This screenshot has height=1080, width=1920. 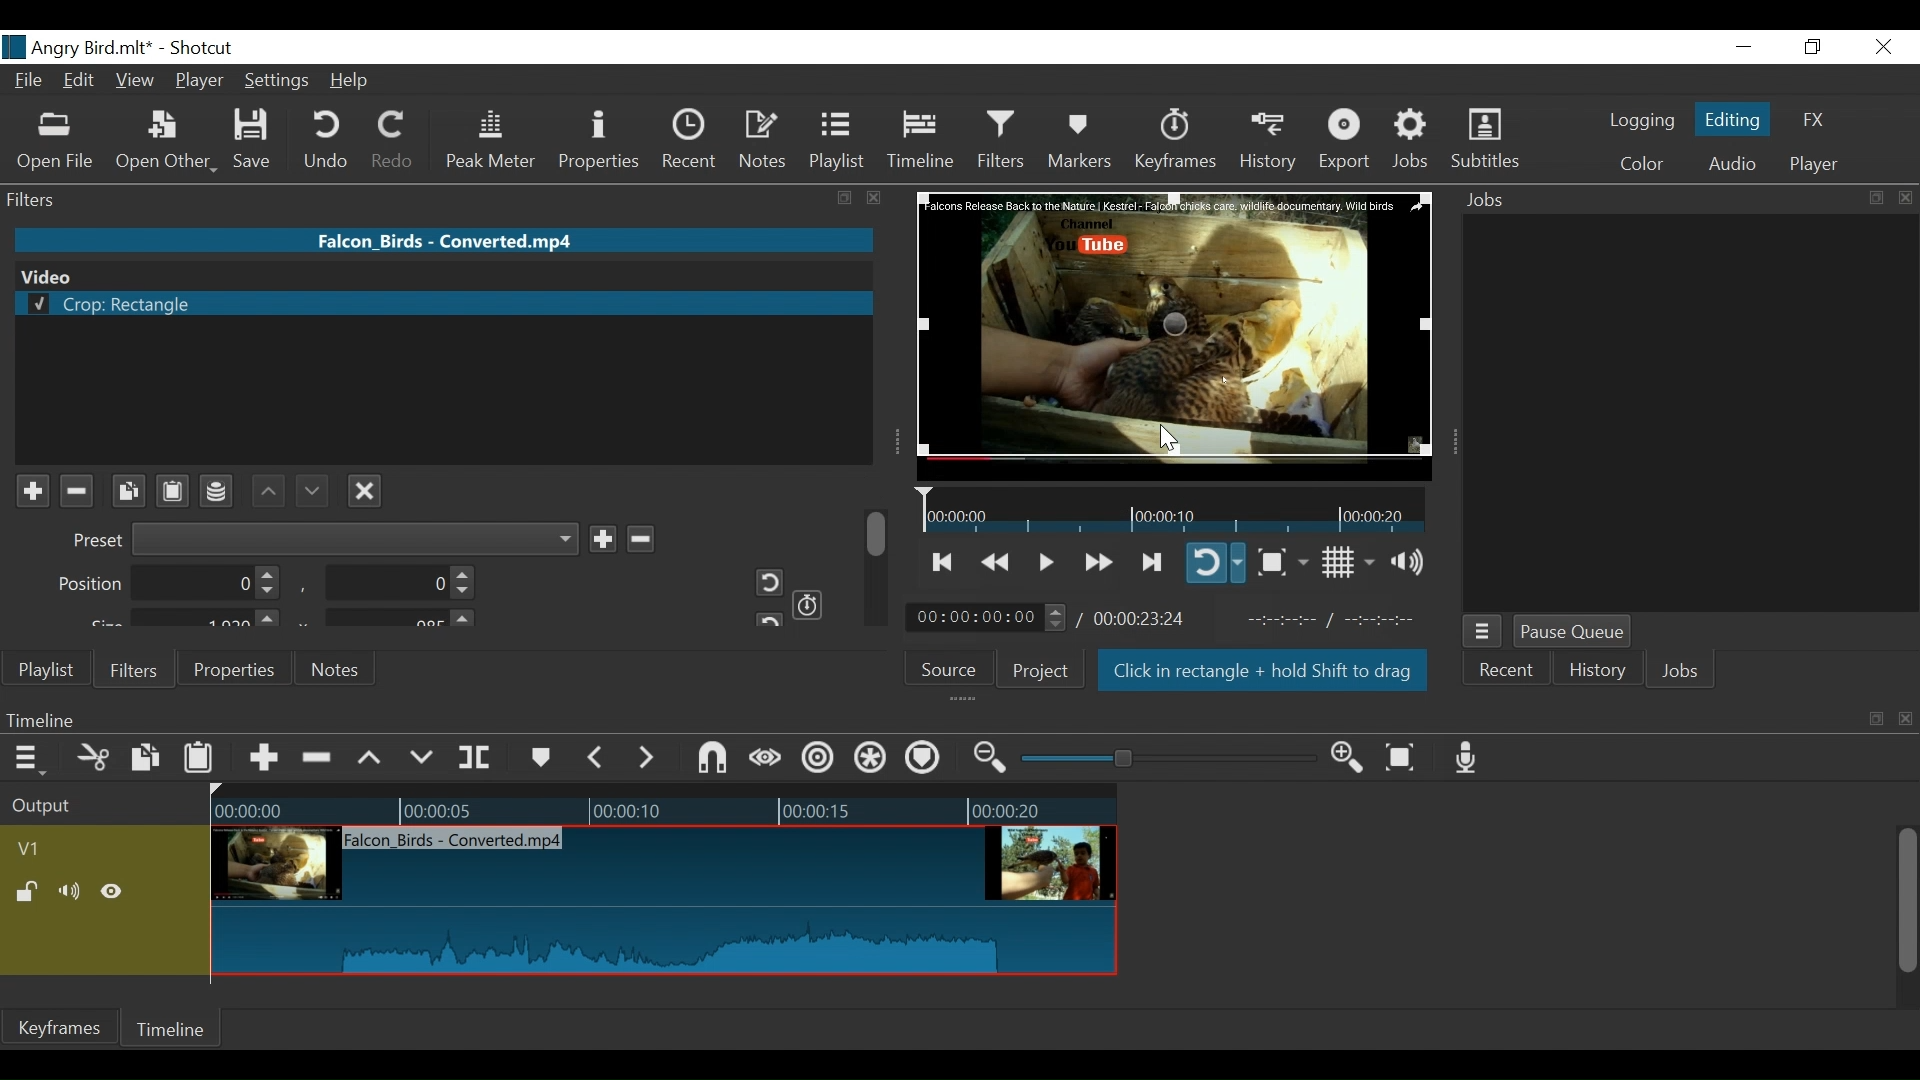 What do you see at coordinates (1480, 633) in the screenshot?
I see `Jobs Menu` at bounding box center [1480, 633].